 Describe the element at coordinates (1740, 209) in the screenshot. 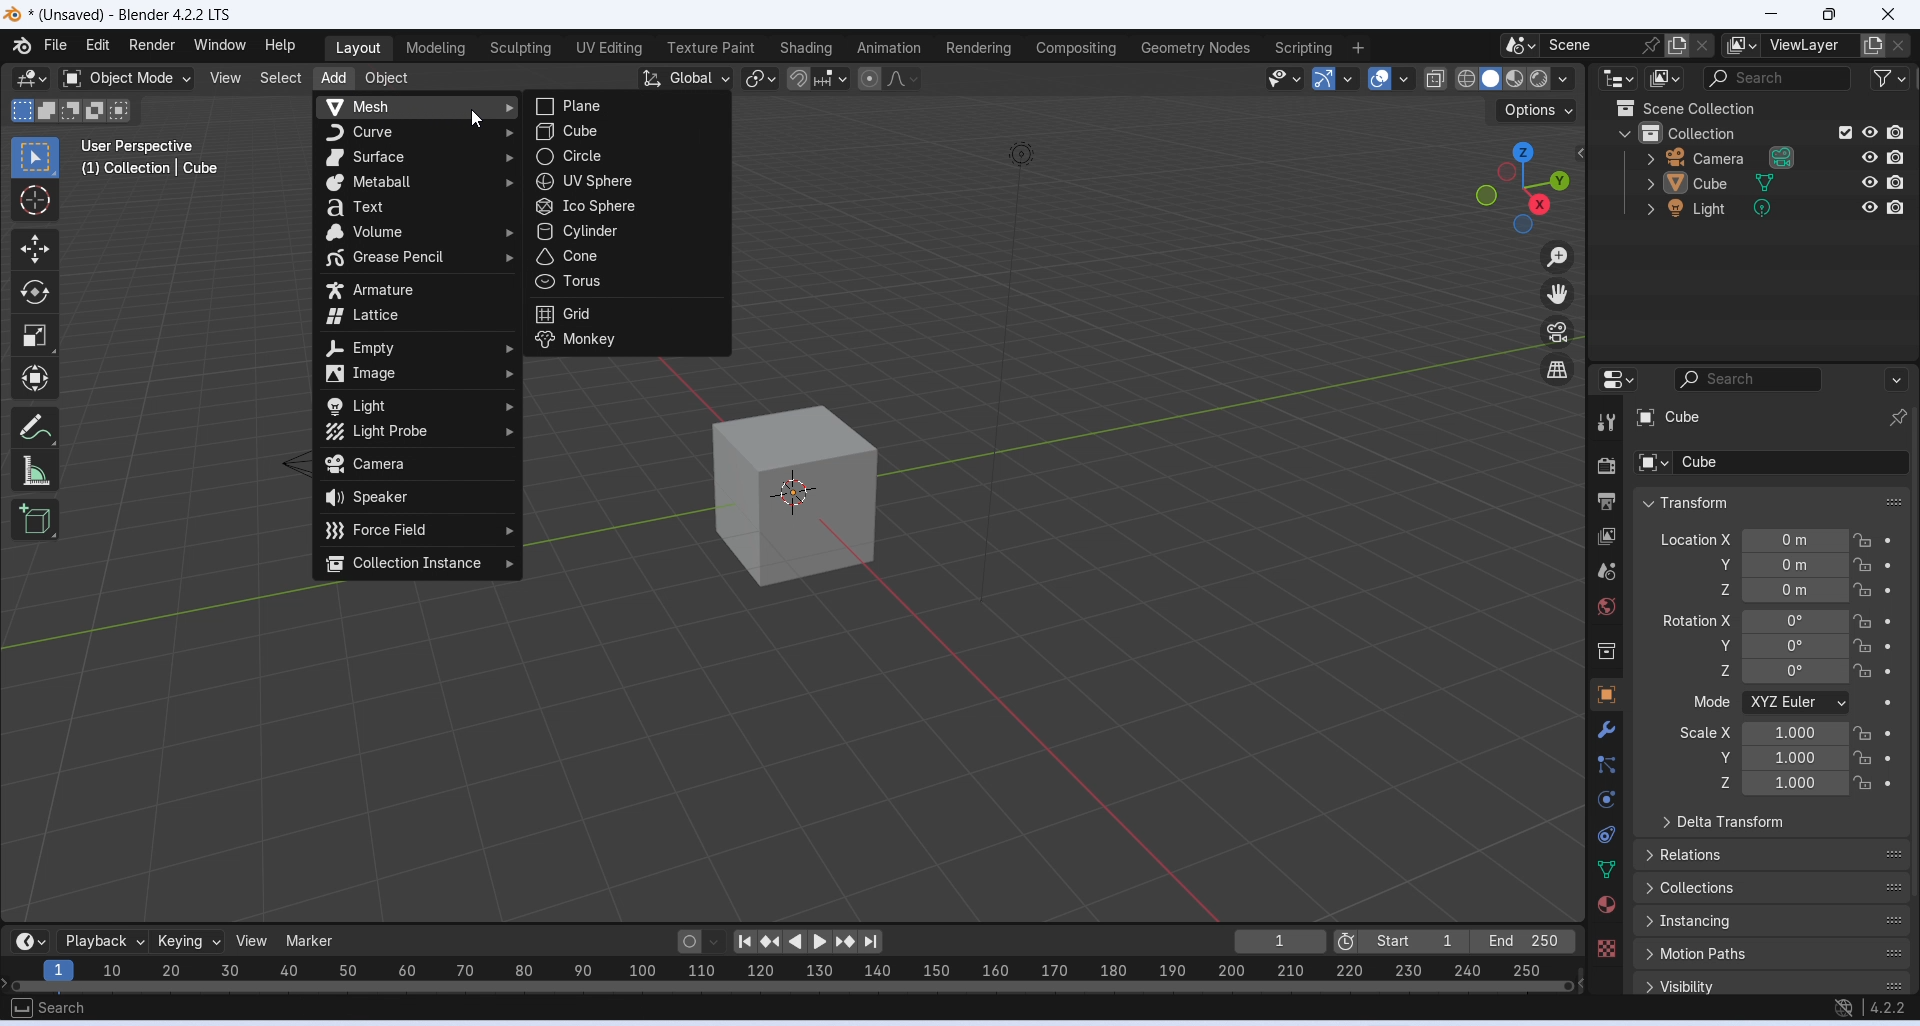

I see `lightvlayer` at that location.